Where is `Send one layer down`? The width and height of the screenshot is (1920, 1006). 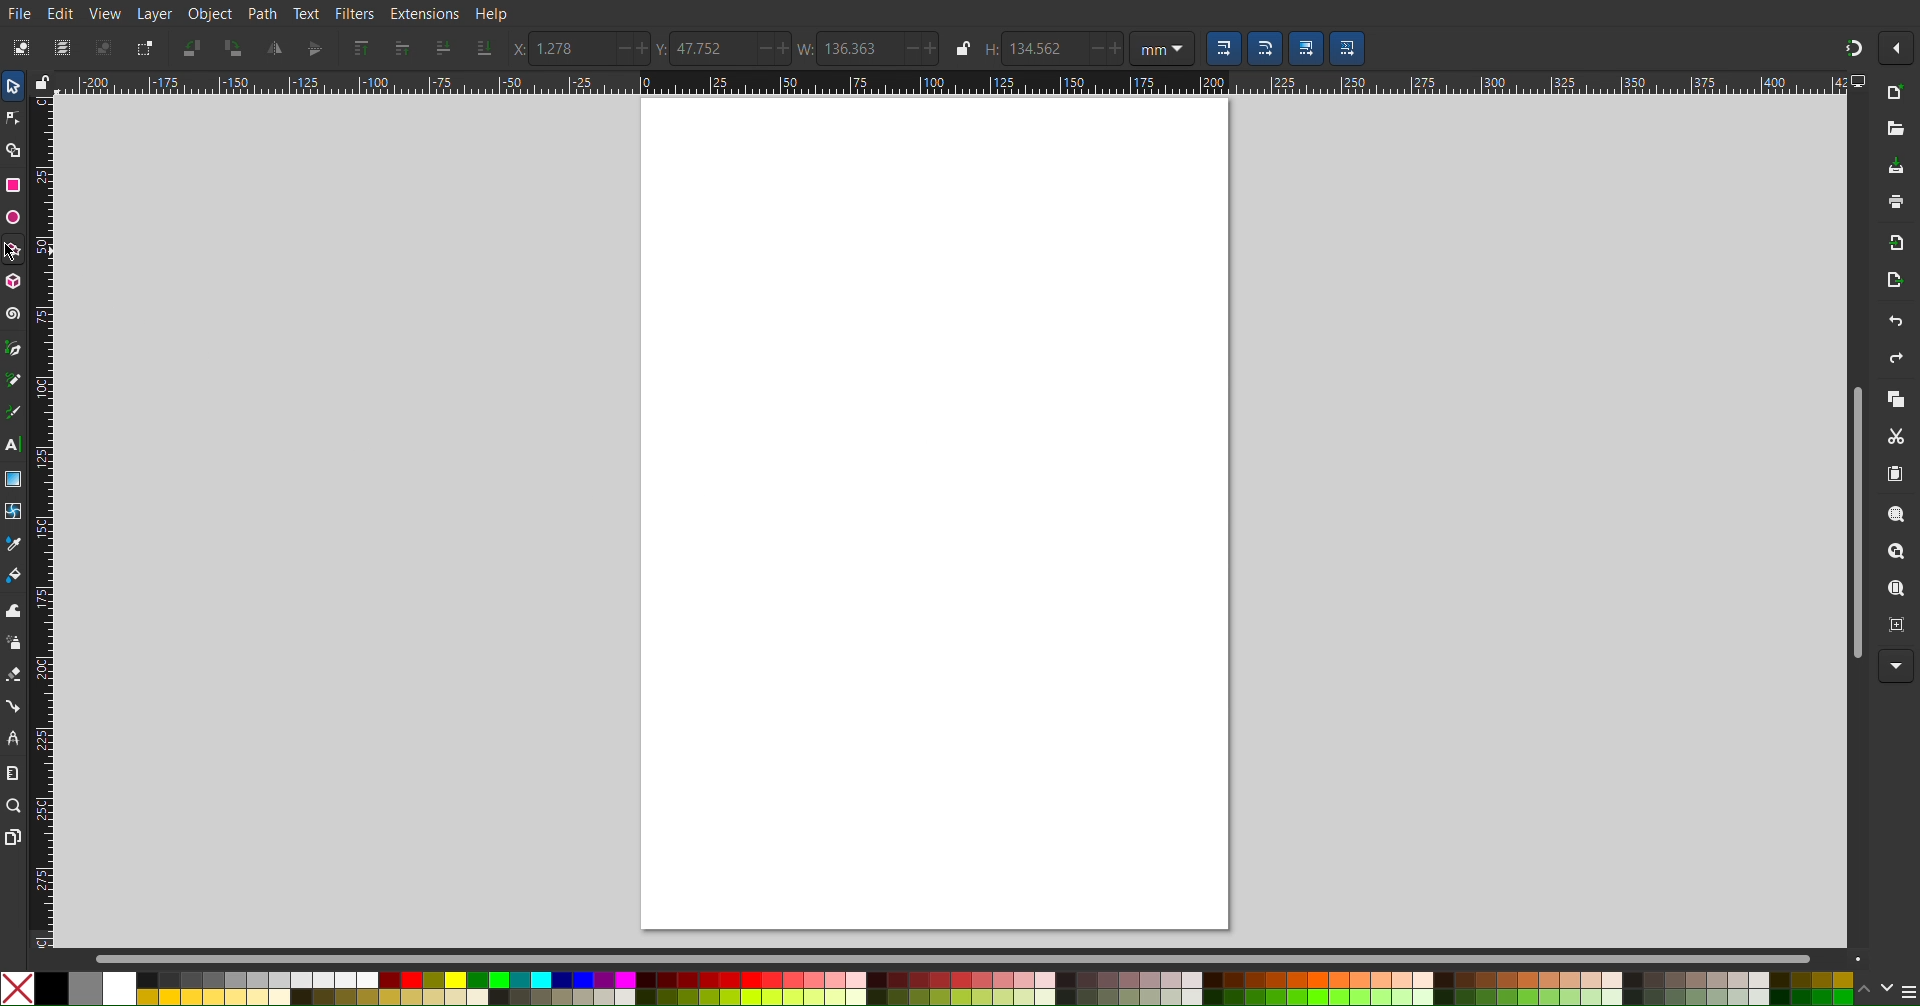 Send one layer down is located at coordinates (444, 50).